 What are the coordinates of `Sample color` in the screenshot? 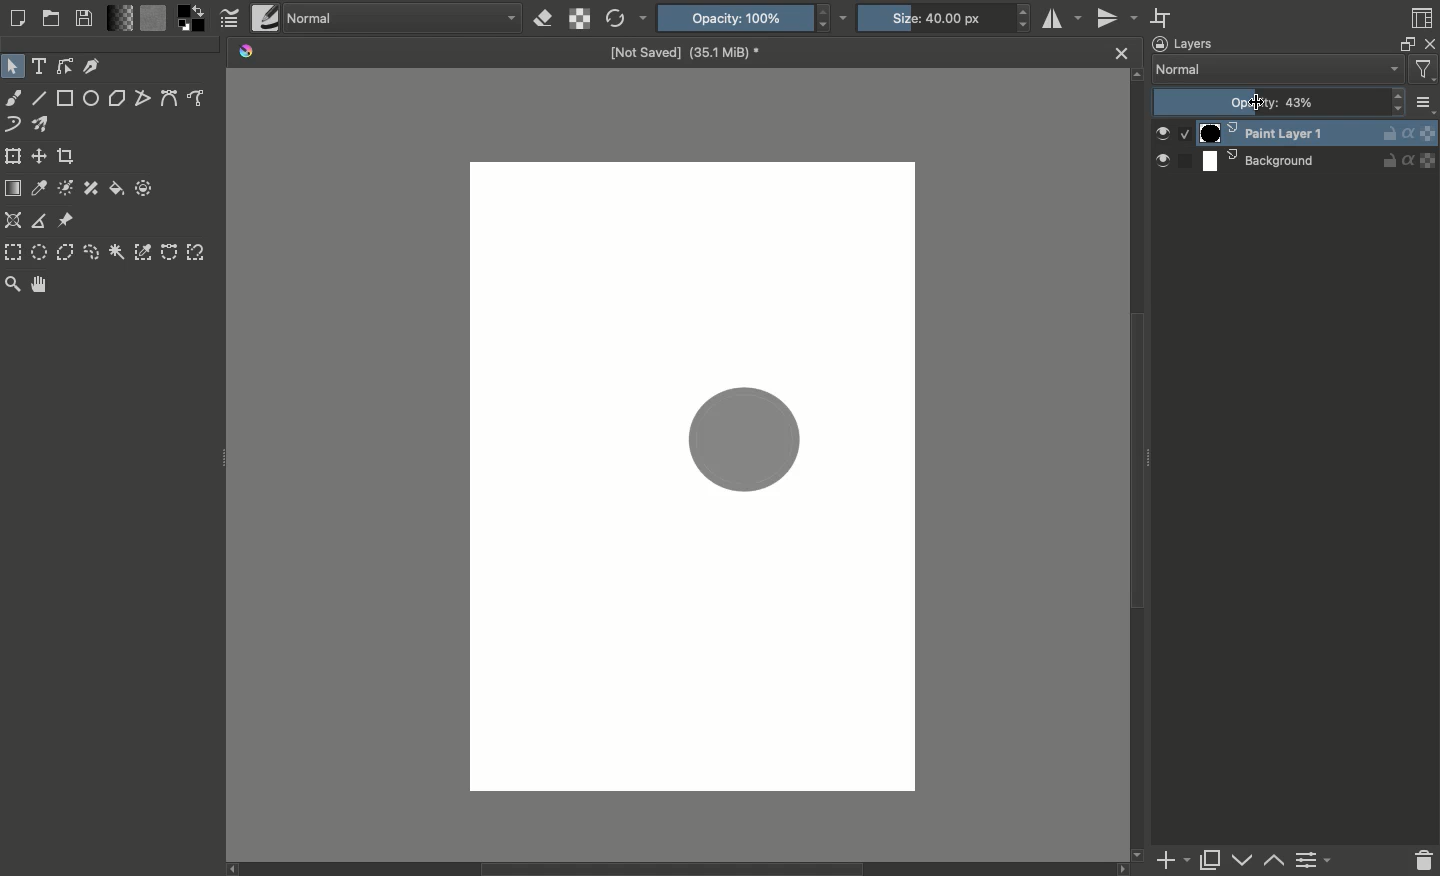 It's located at (40, 188).